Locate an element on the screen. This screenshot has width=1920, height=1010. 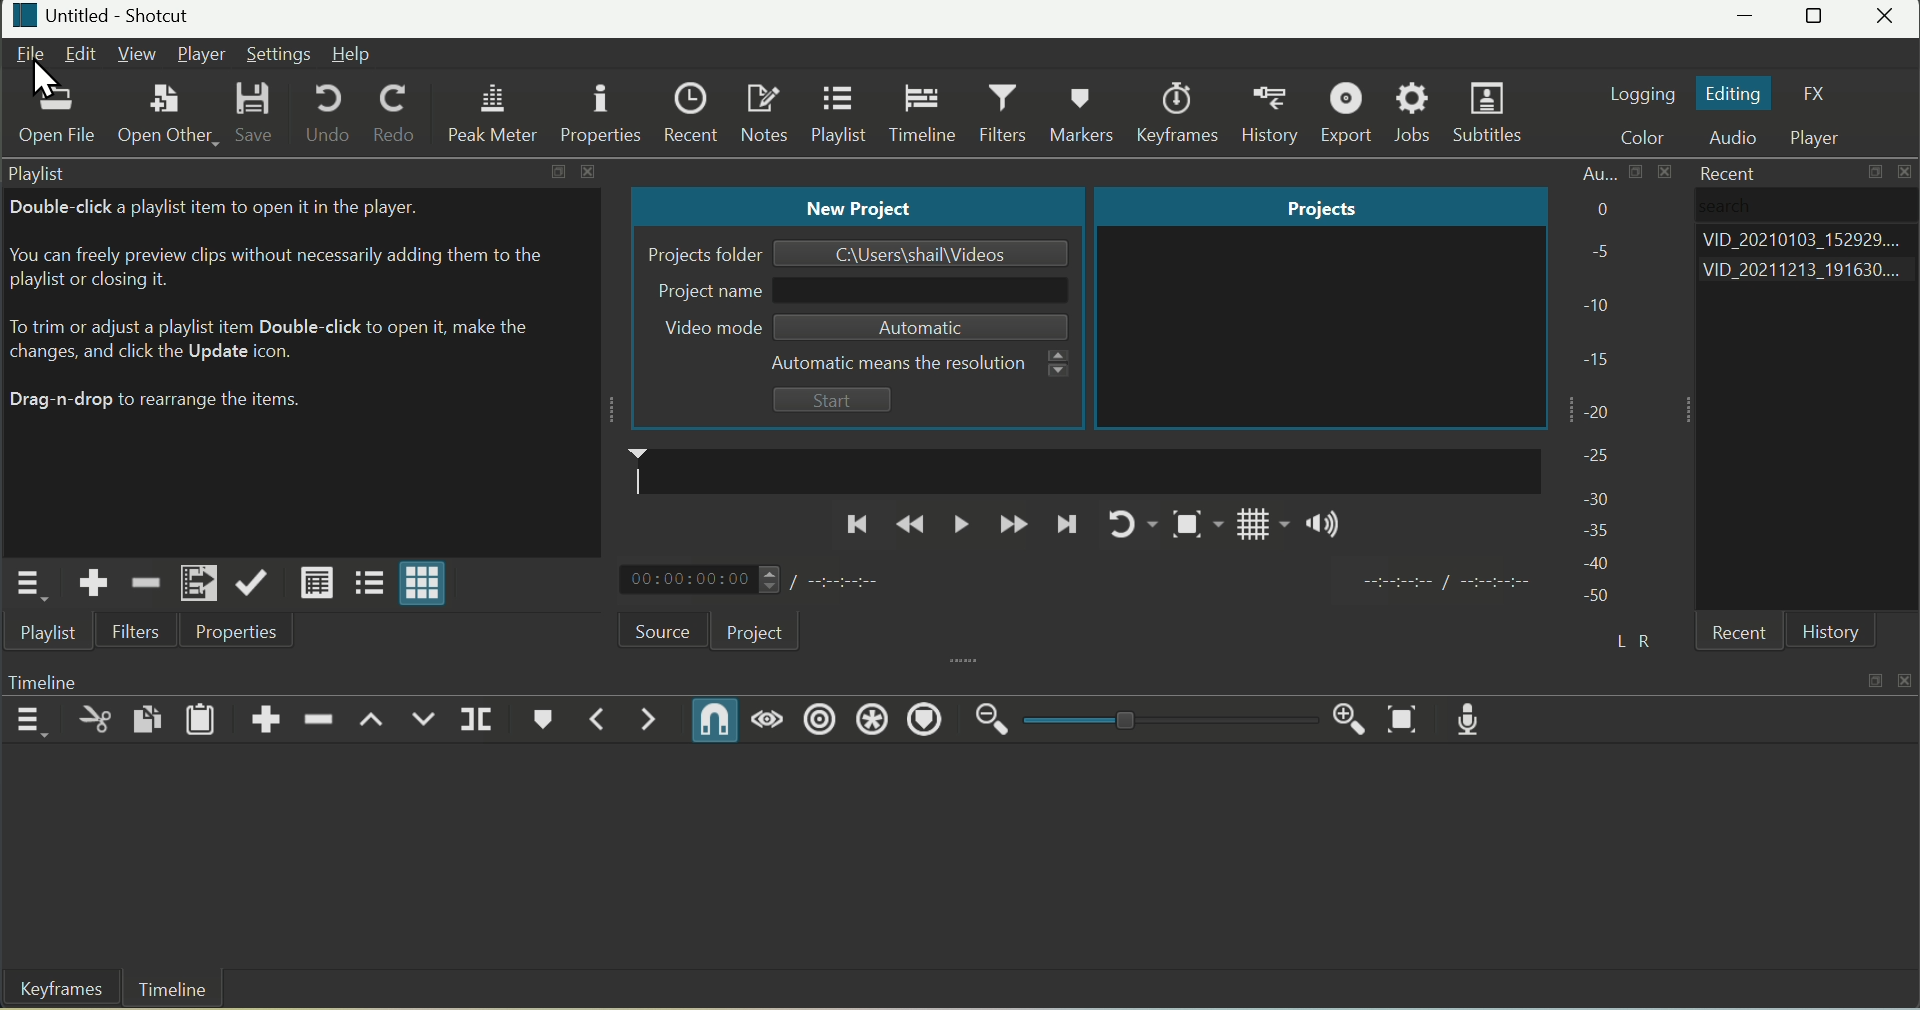
Mic is located at coordinates (1477, 718).